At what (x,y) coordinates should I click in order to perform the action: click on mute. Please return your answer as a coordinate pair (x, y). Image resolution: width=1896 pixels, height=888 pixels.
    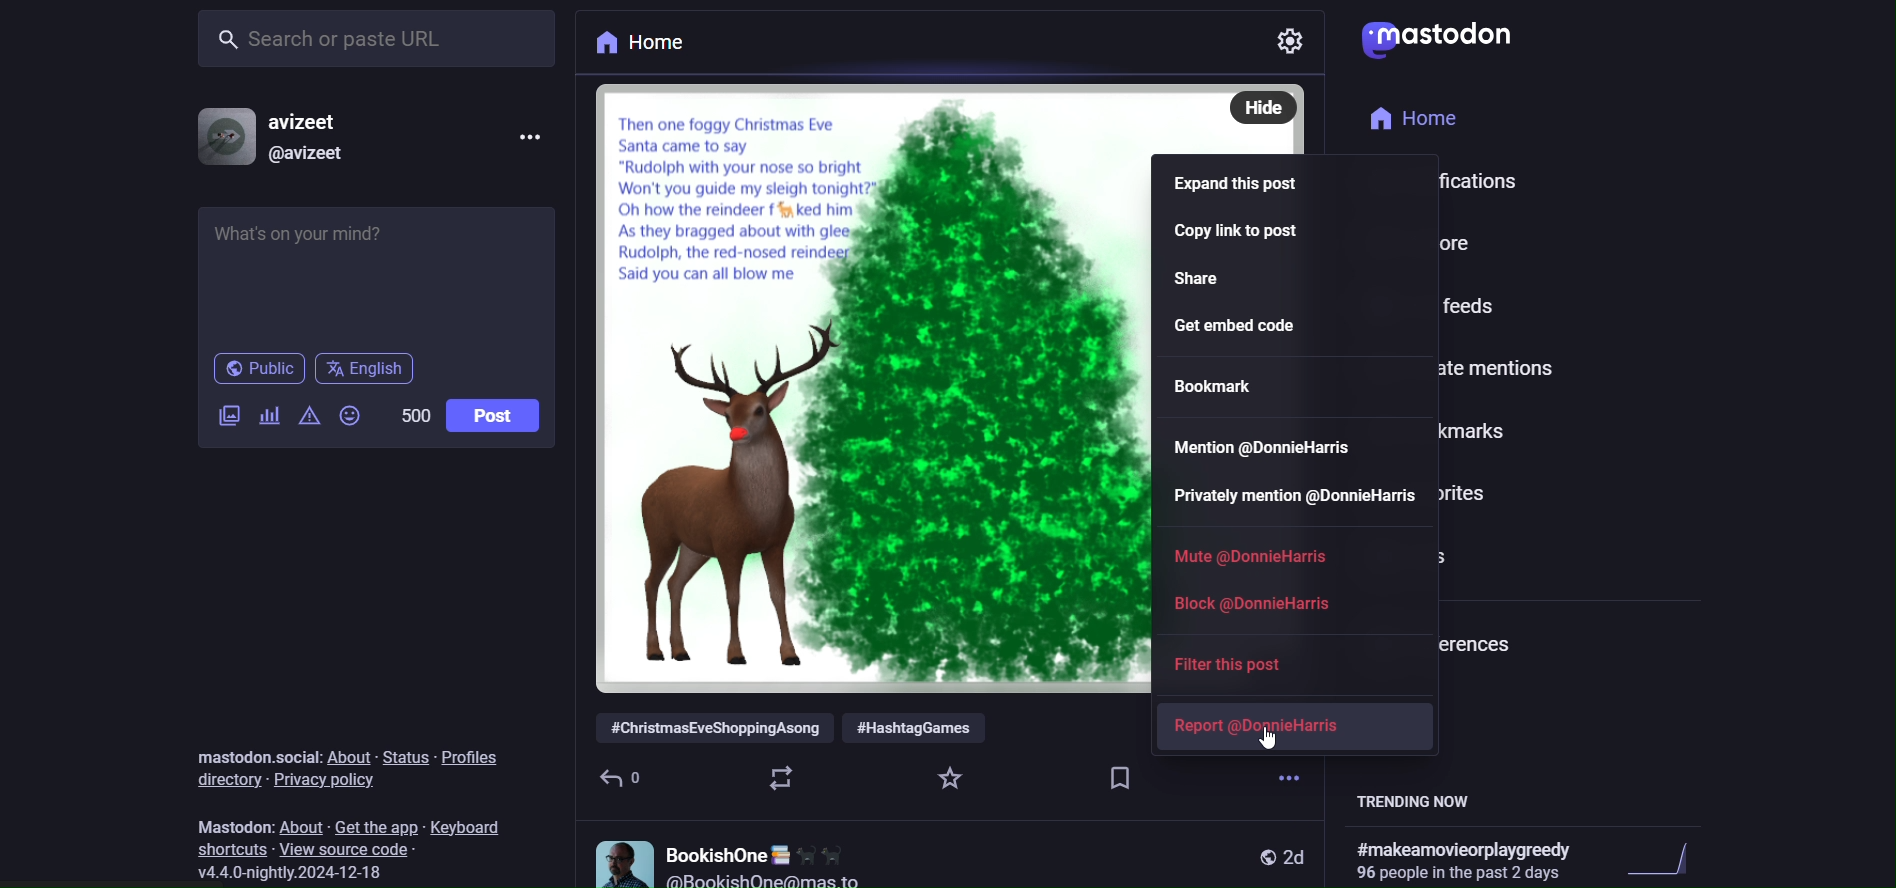
    Looking at the image, I should click on (1244, 553).